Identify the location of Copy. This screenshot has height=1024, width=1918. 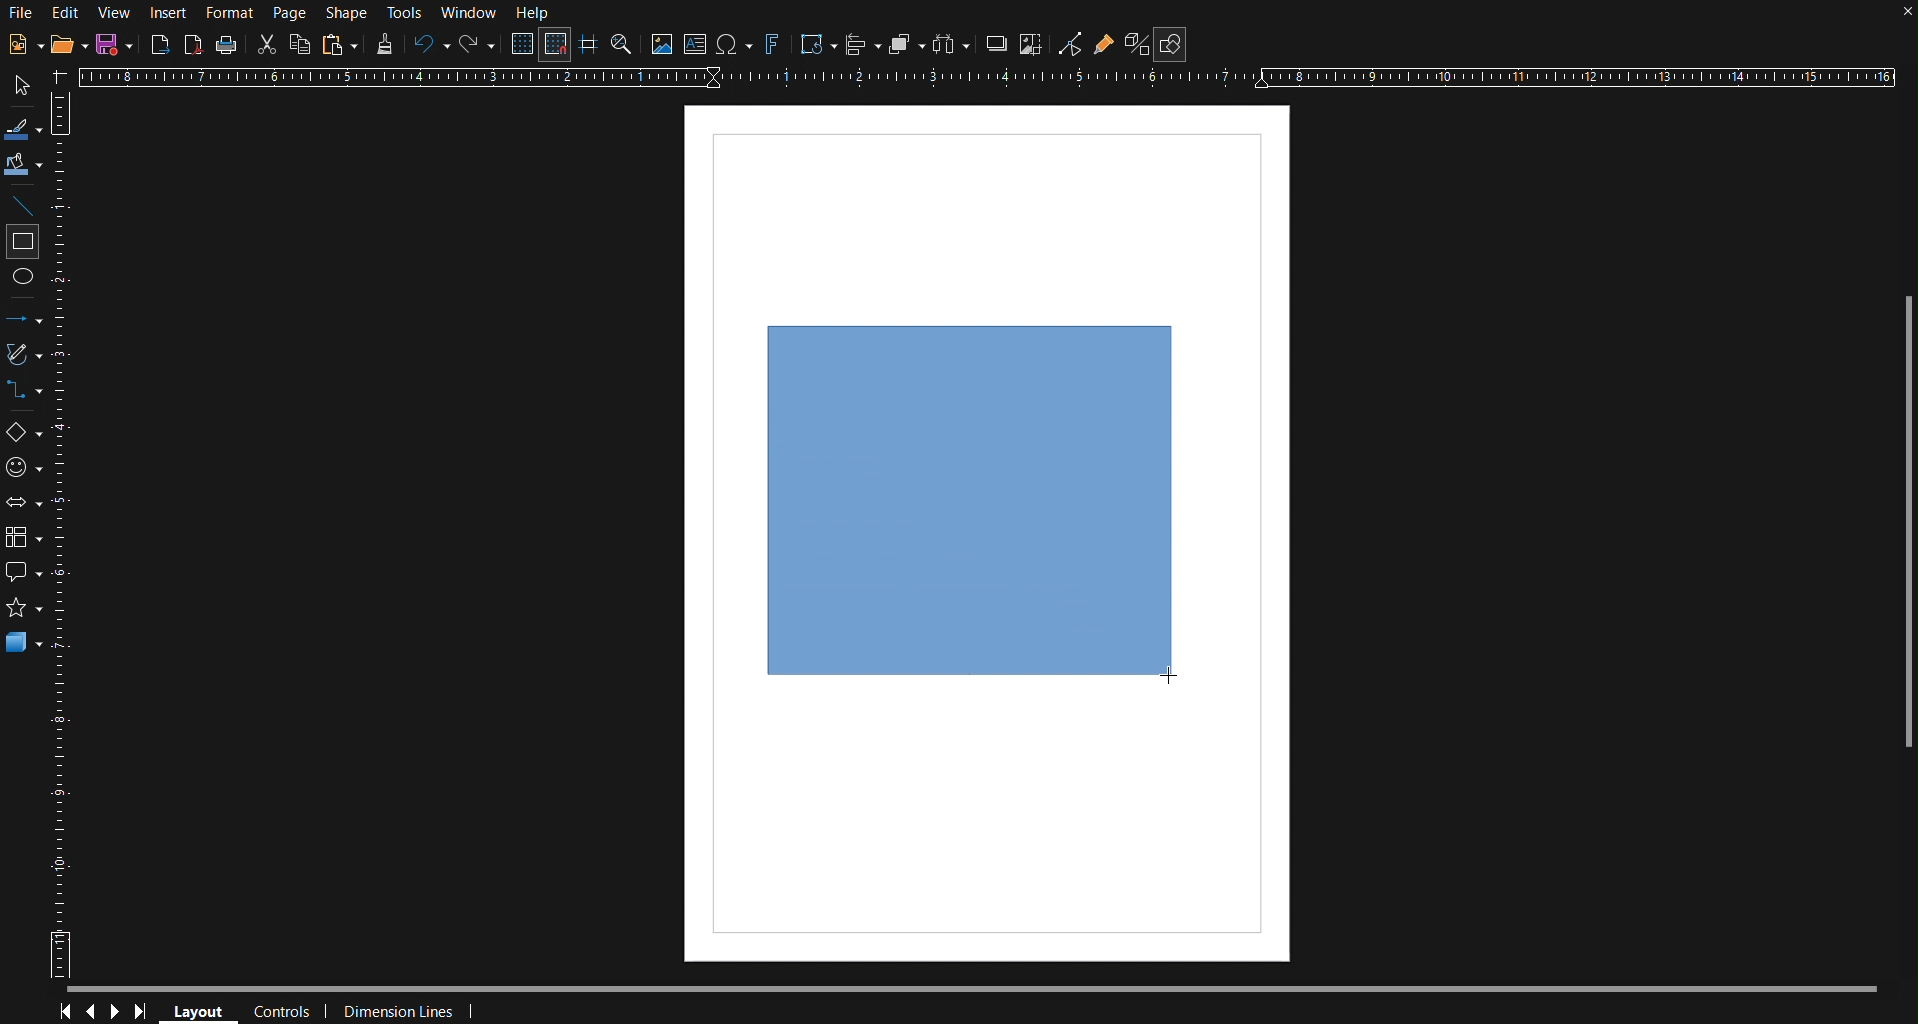
(299, 44).